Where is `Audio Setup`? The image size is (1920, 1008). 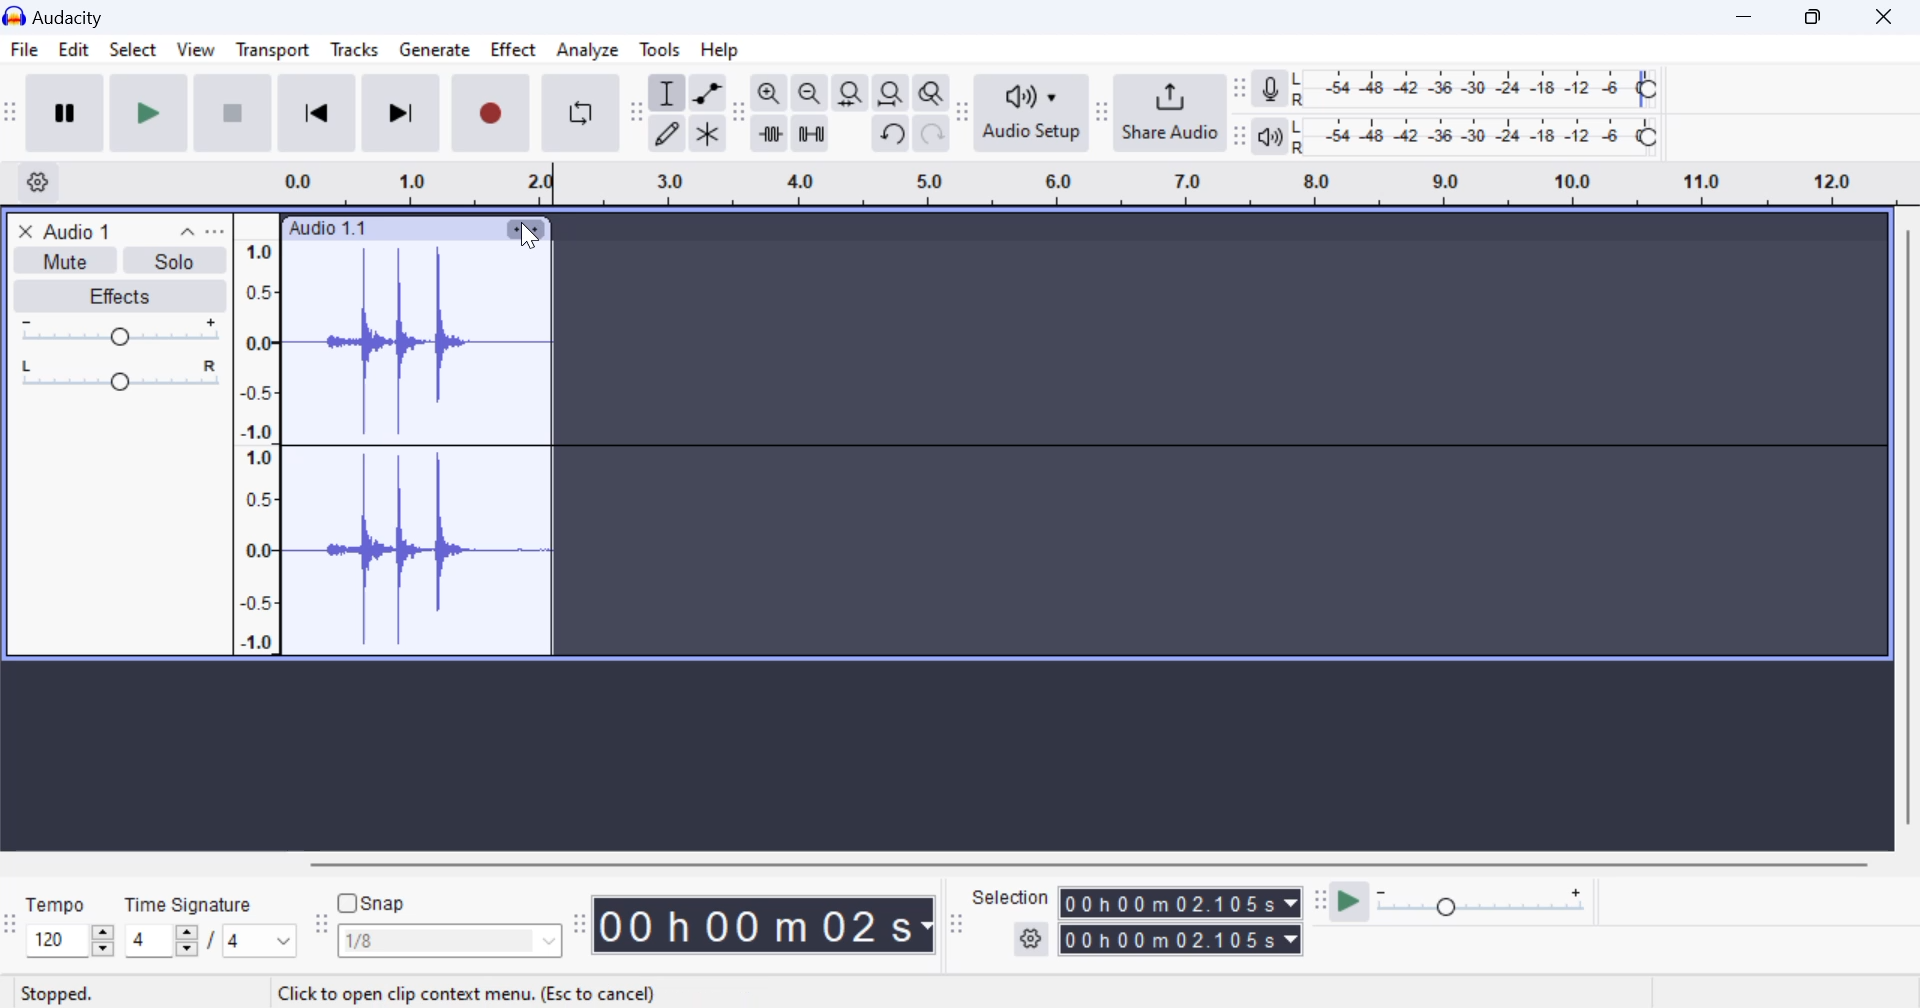 Audio Setup is located at coordinates (1030, 112).